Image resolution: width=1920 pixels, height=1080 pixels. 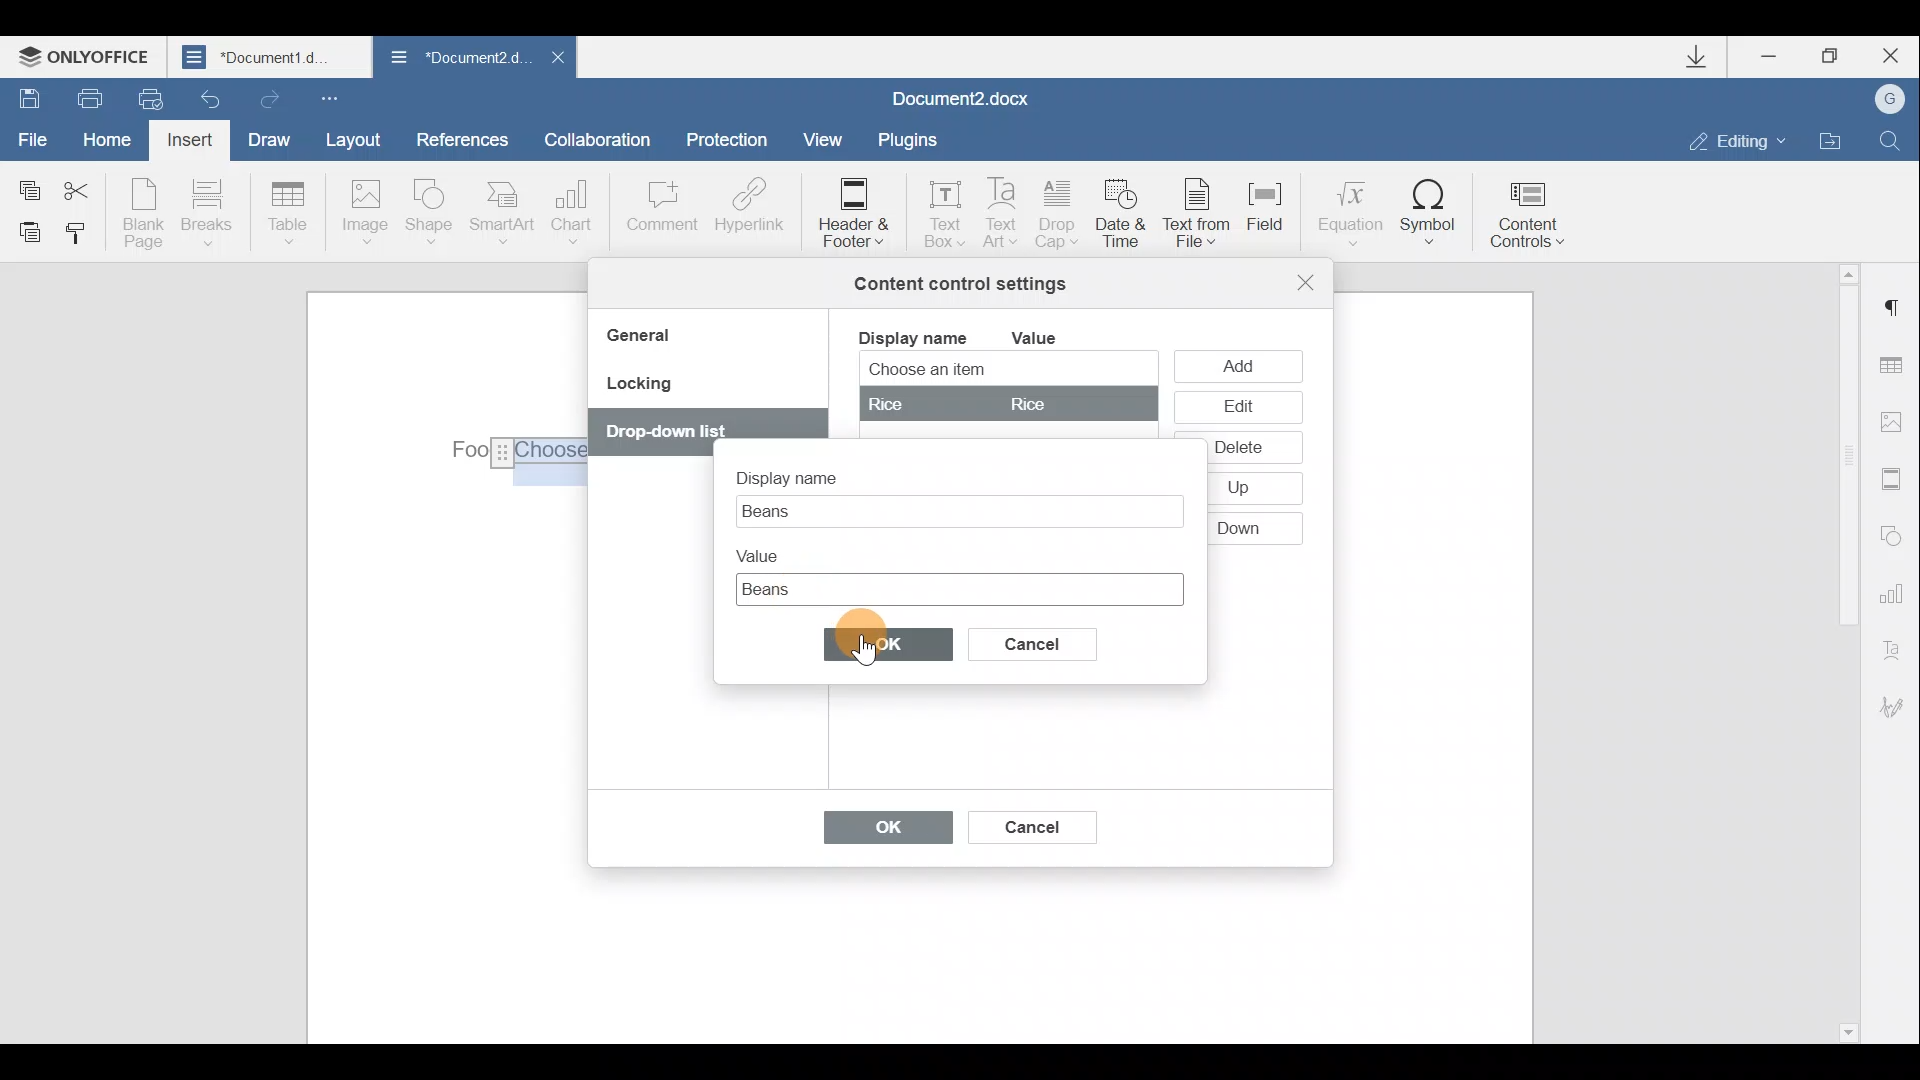 I want to click on Drop cap, so click(x=1058, y=216).